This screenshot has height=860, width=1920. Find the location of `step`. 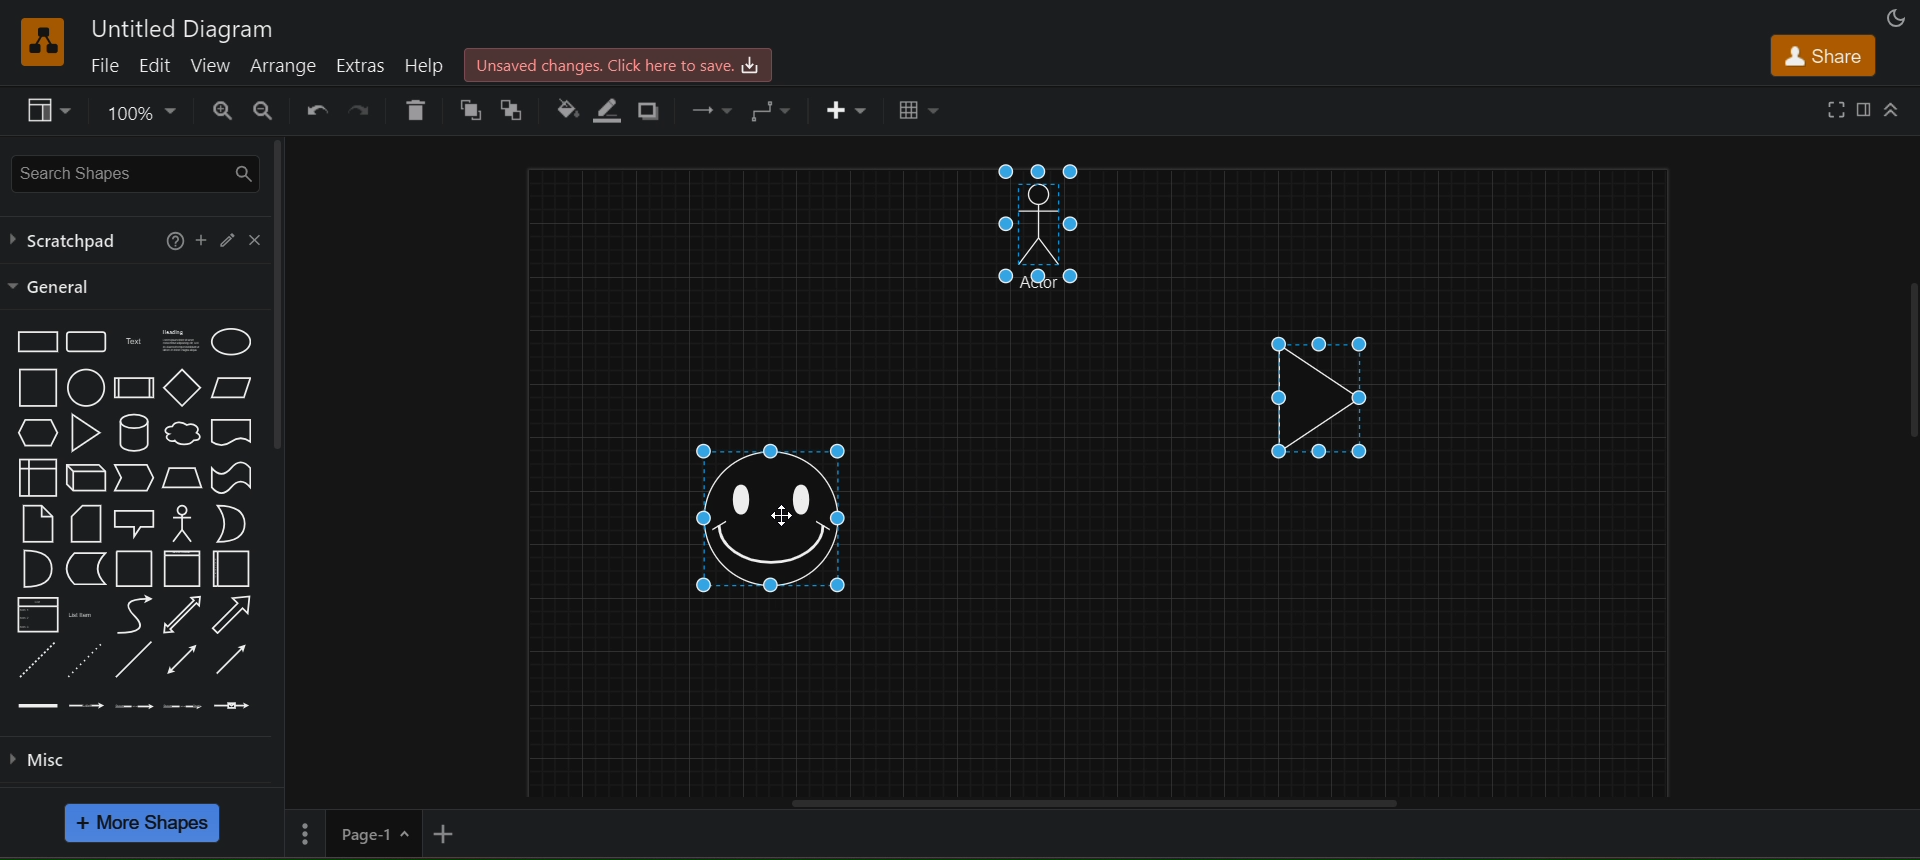

step is located at coordinates (135, 478).